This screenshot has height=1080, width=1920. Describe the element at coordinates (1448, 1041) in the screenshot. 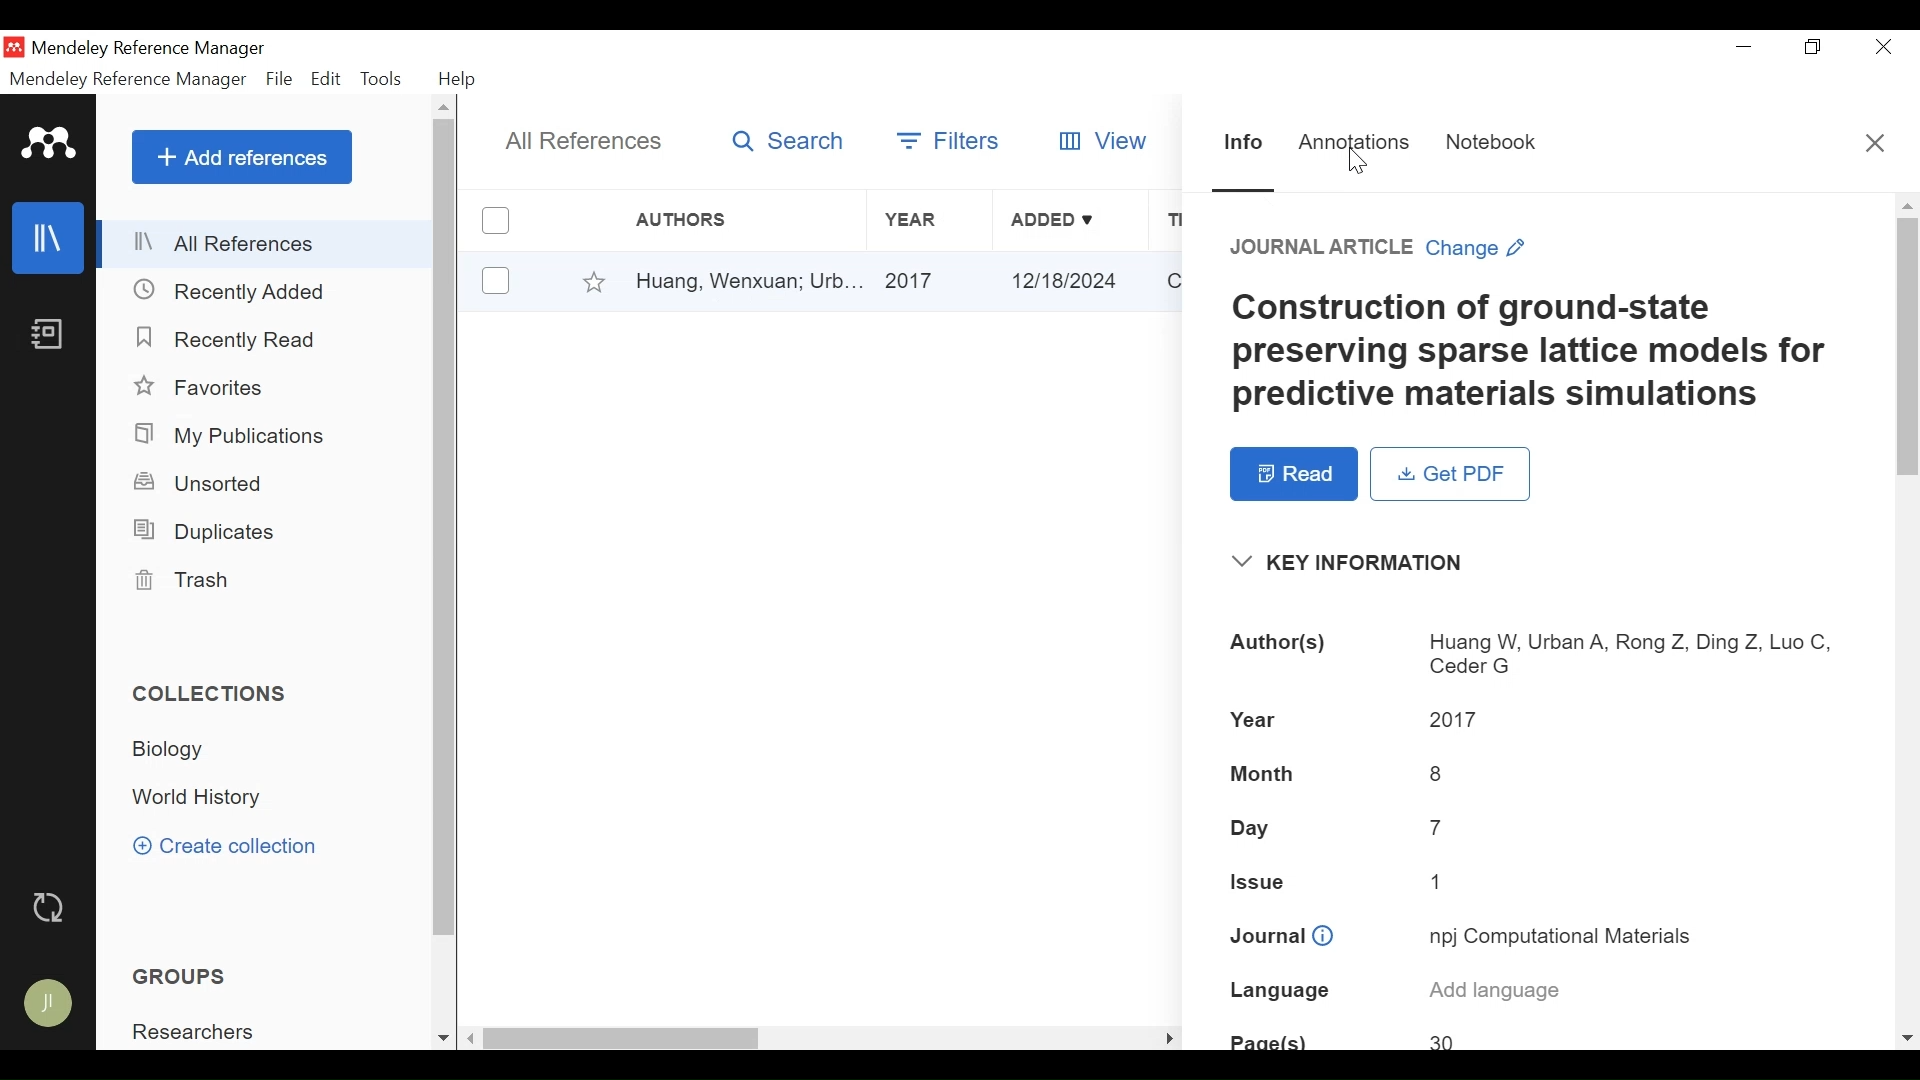

I see `30` at that location.